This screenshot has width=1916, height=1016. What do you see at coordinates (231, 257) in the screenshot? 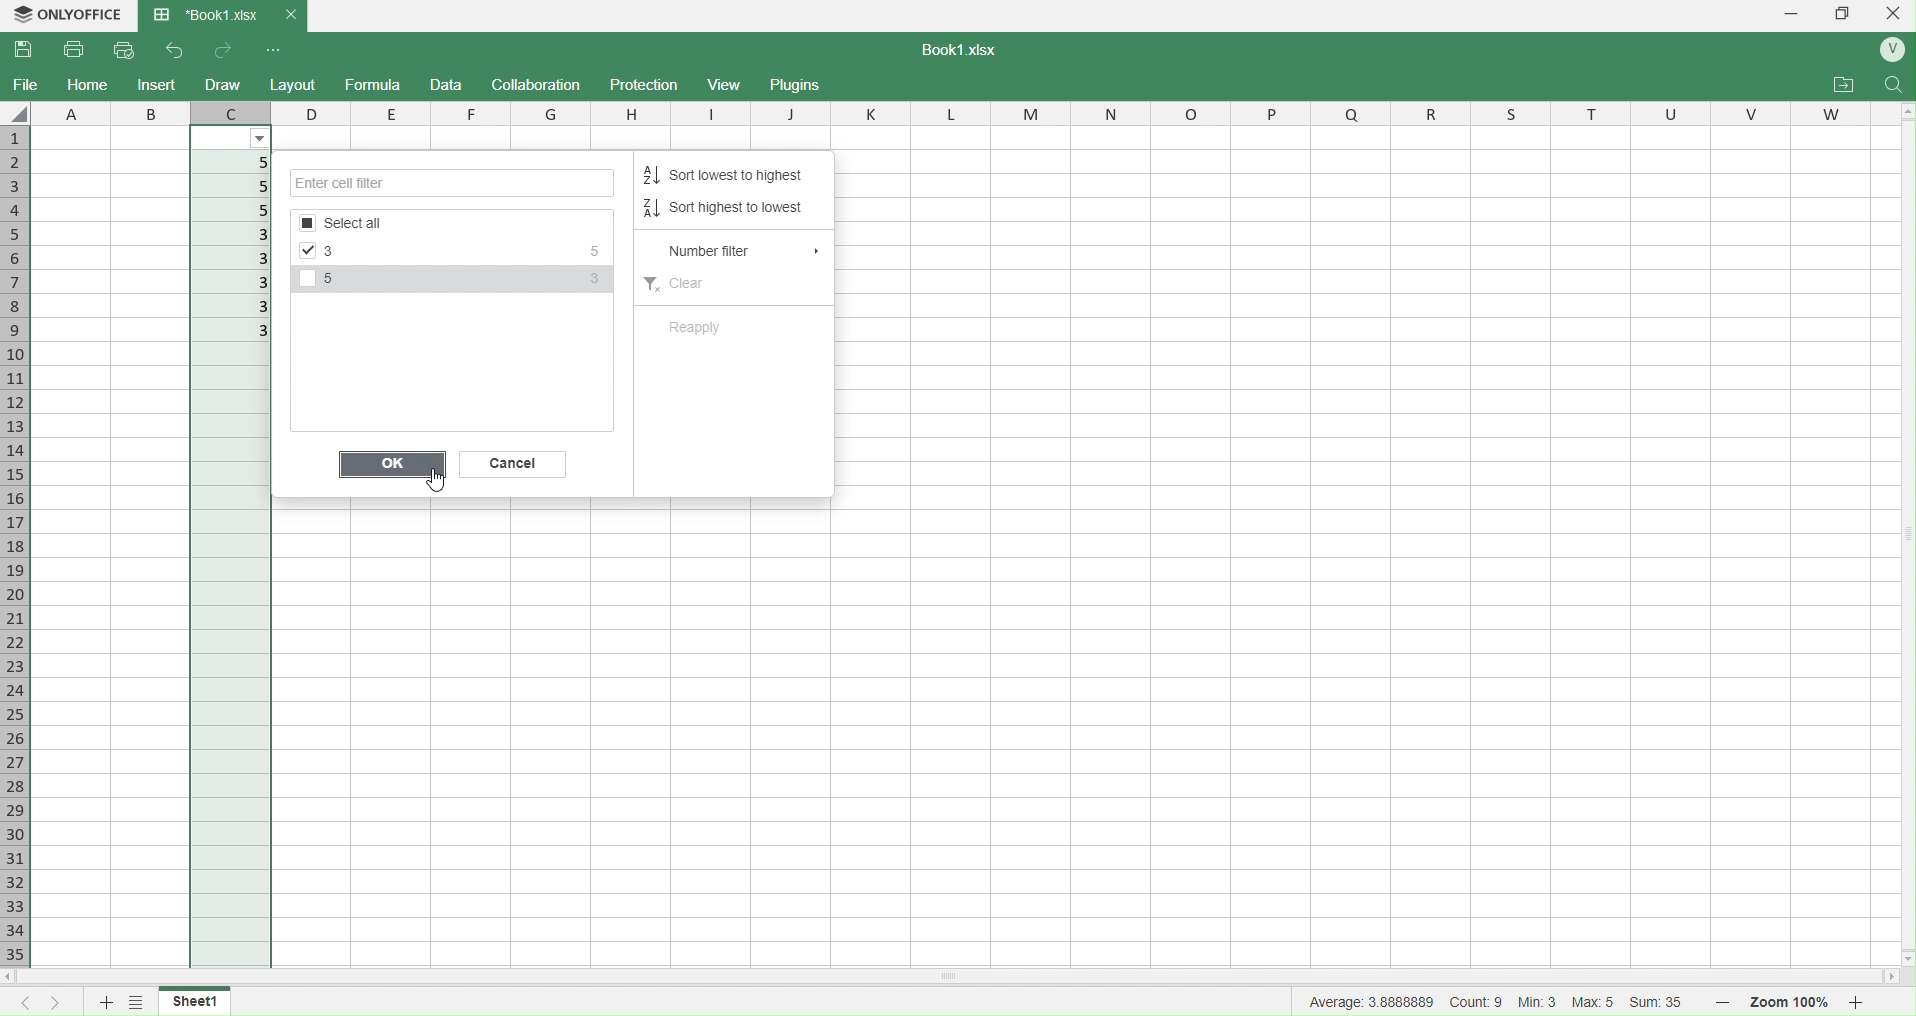
I see `3` at bounding box center [231, 257].